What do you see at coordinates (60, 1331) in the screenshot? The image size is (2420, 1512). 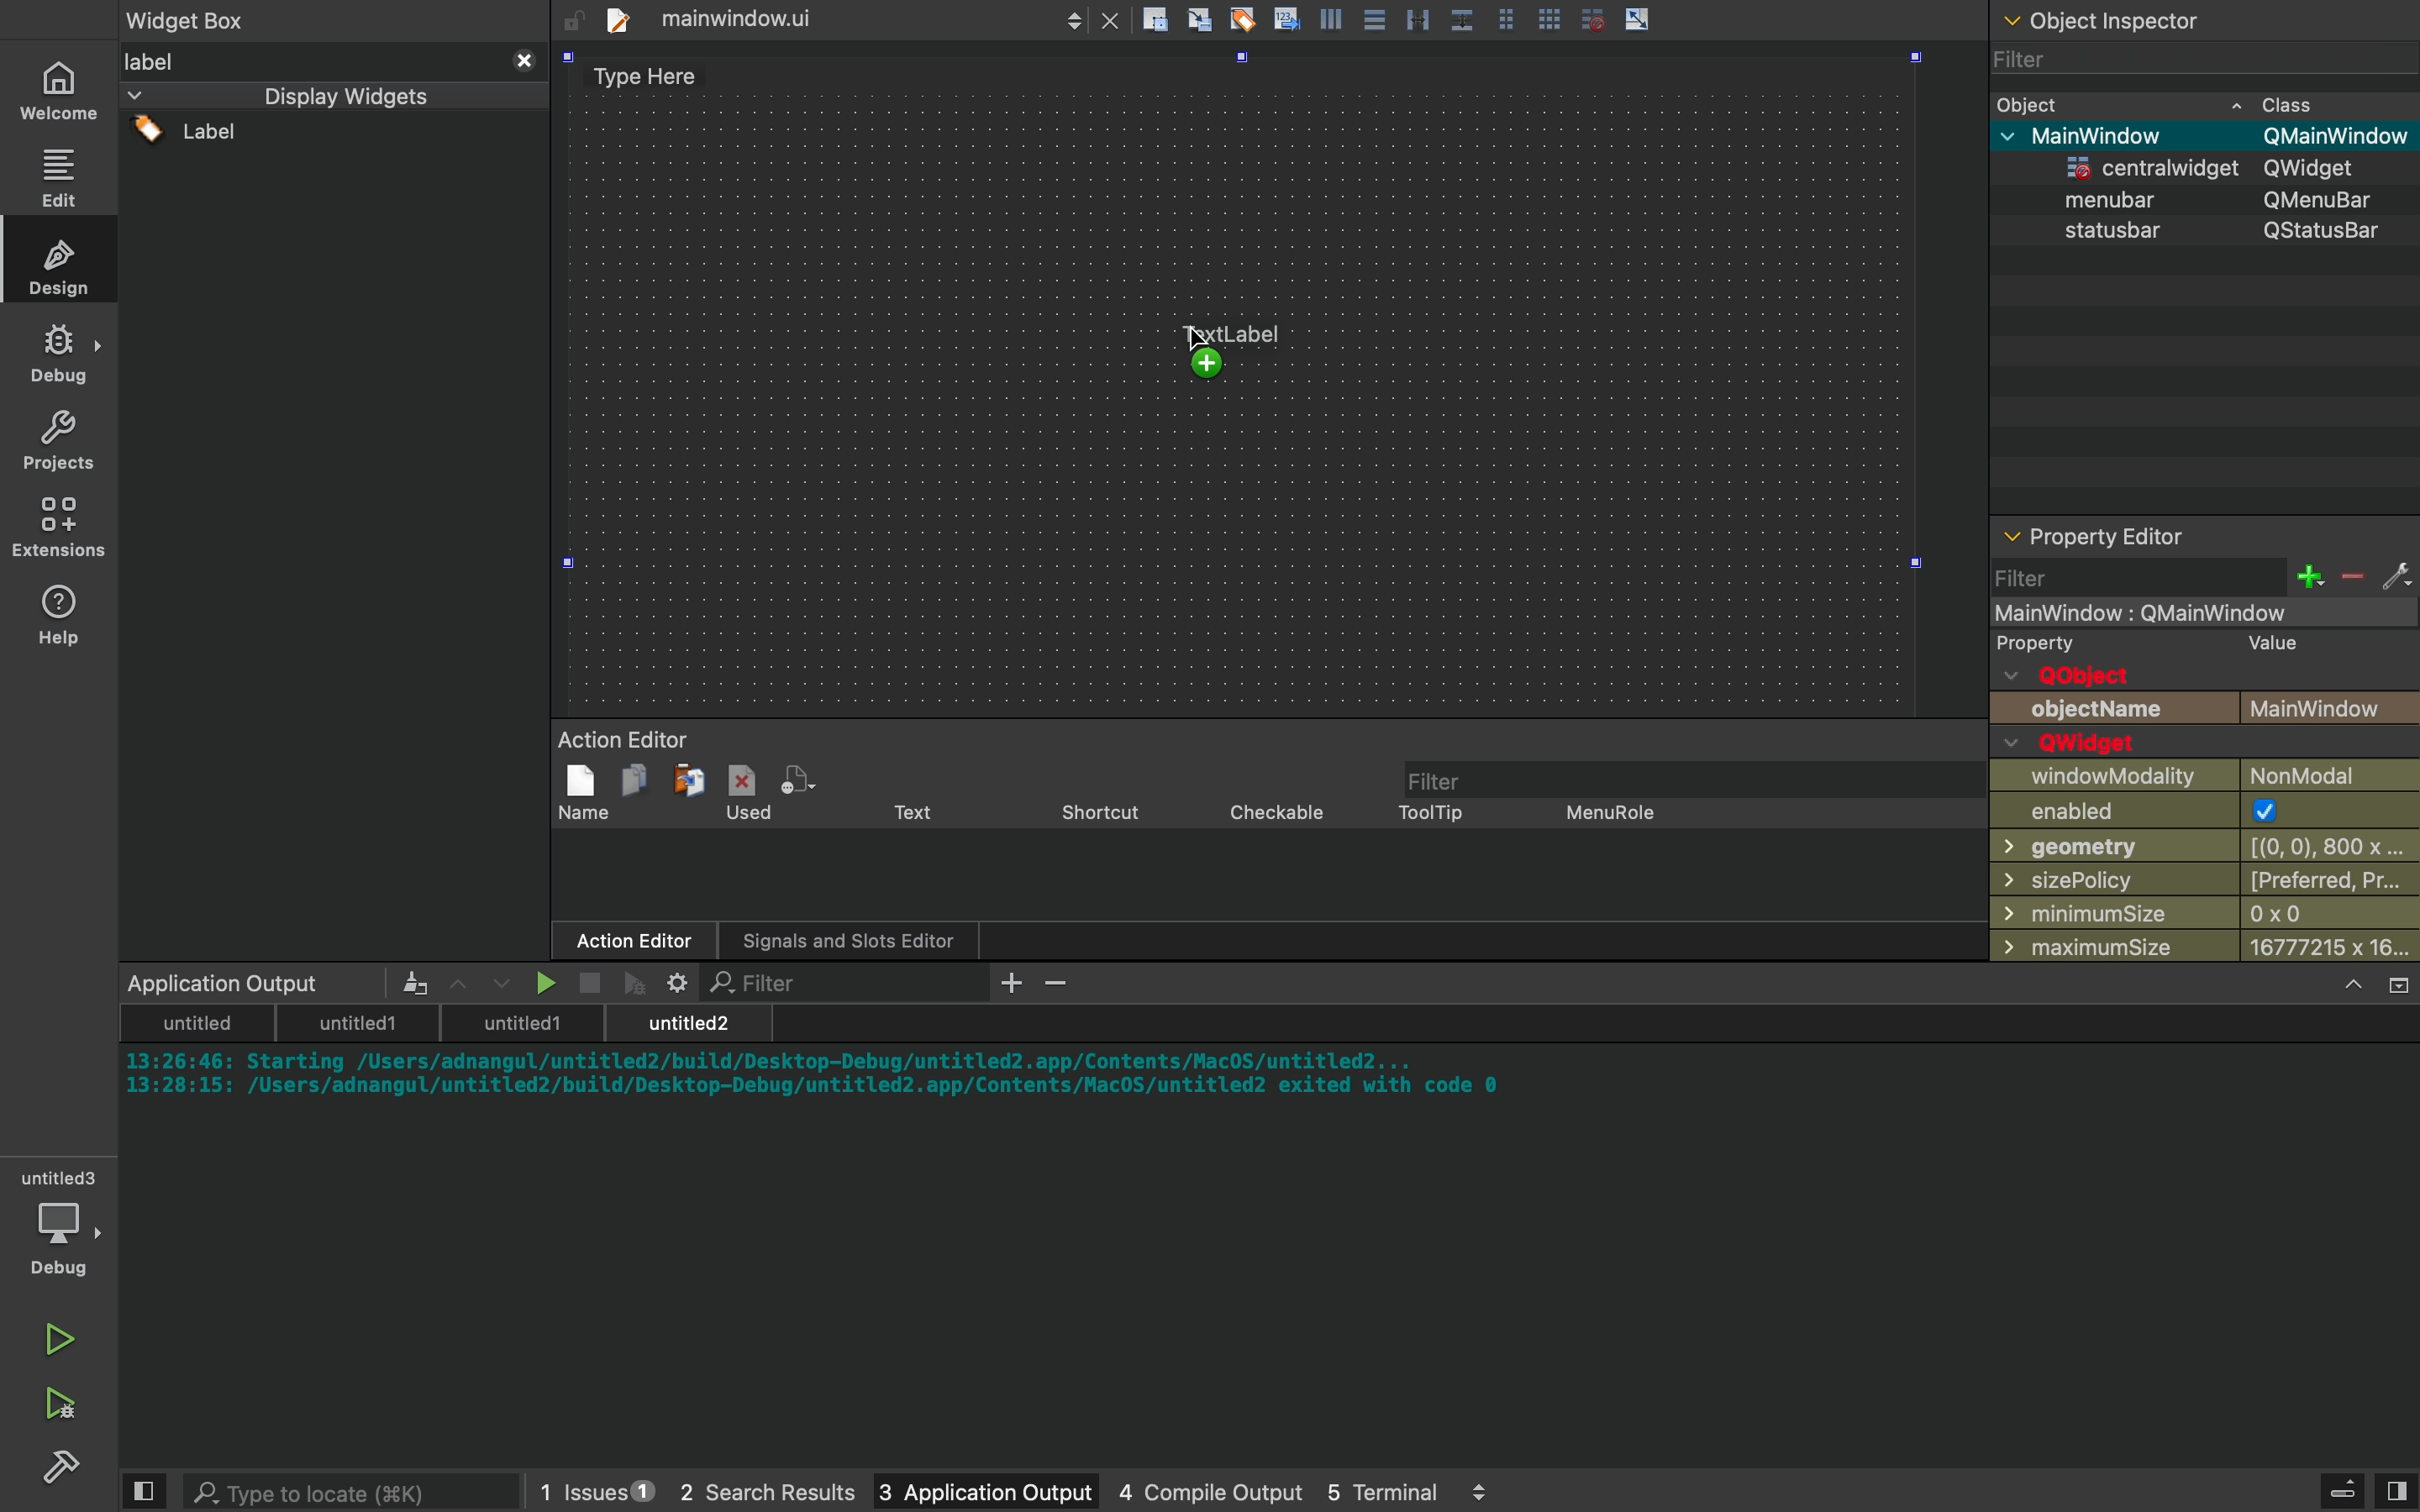 I see `run` at bounding box center [60, 1331].